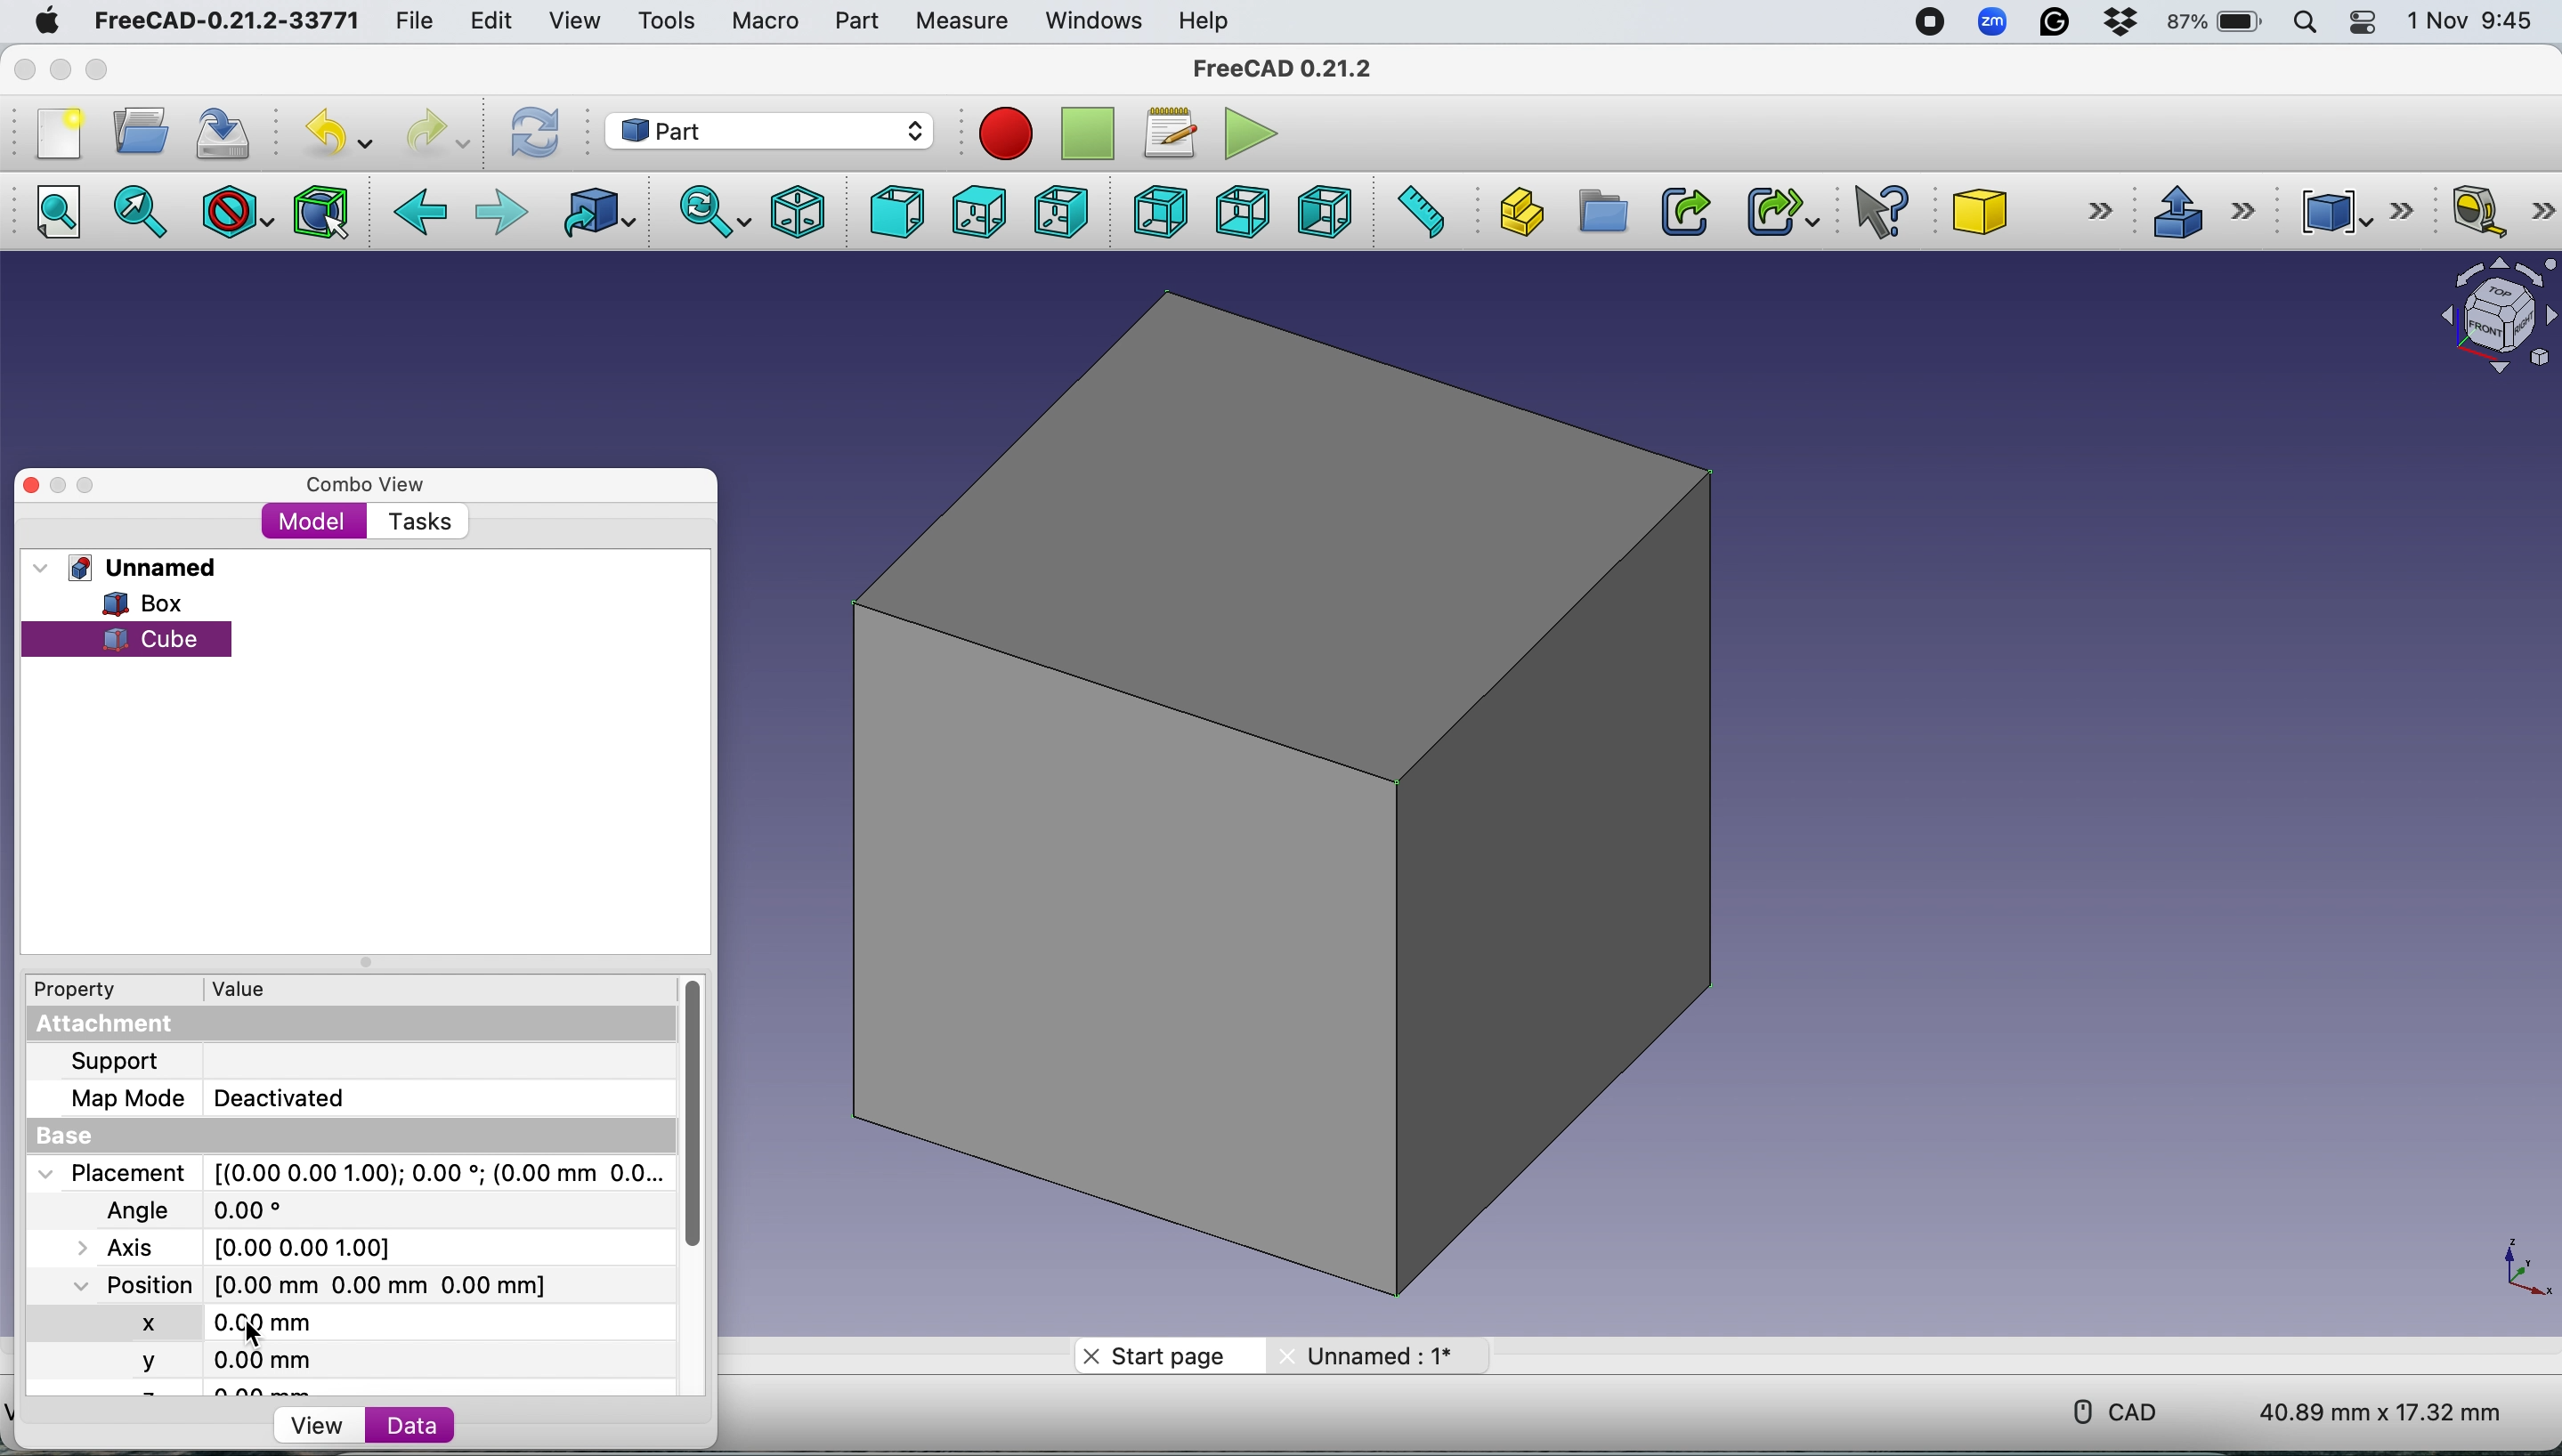 This screenshot has width=2562, height=1456. What do you see at coordinates (574, 21) in the screenshot?
I see `View` at bounding box center [574, 21].